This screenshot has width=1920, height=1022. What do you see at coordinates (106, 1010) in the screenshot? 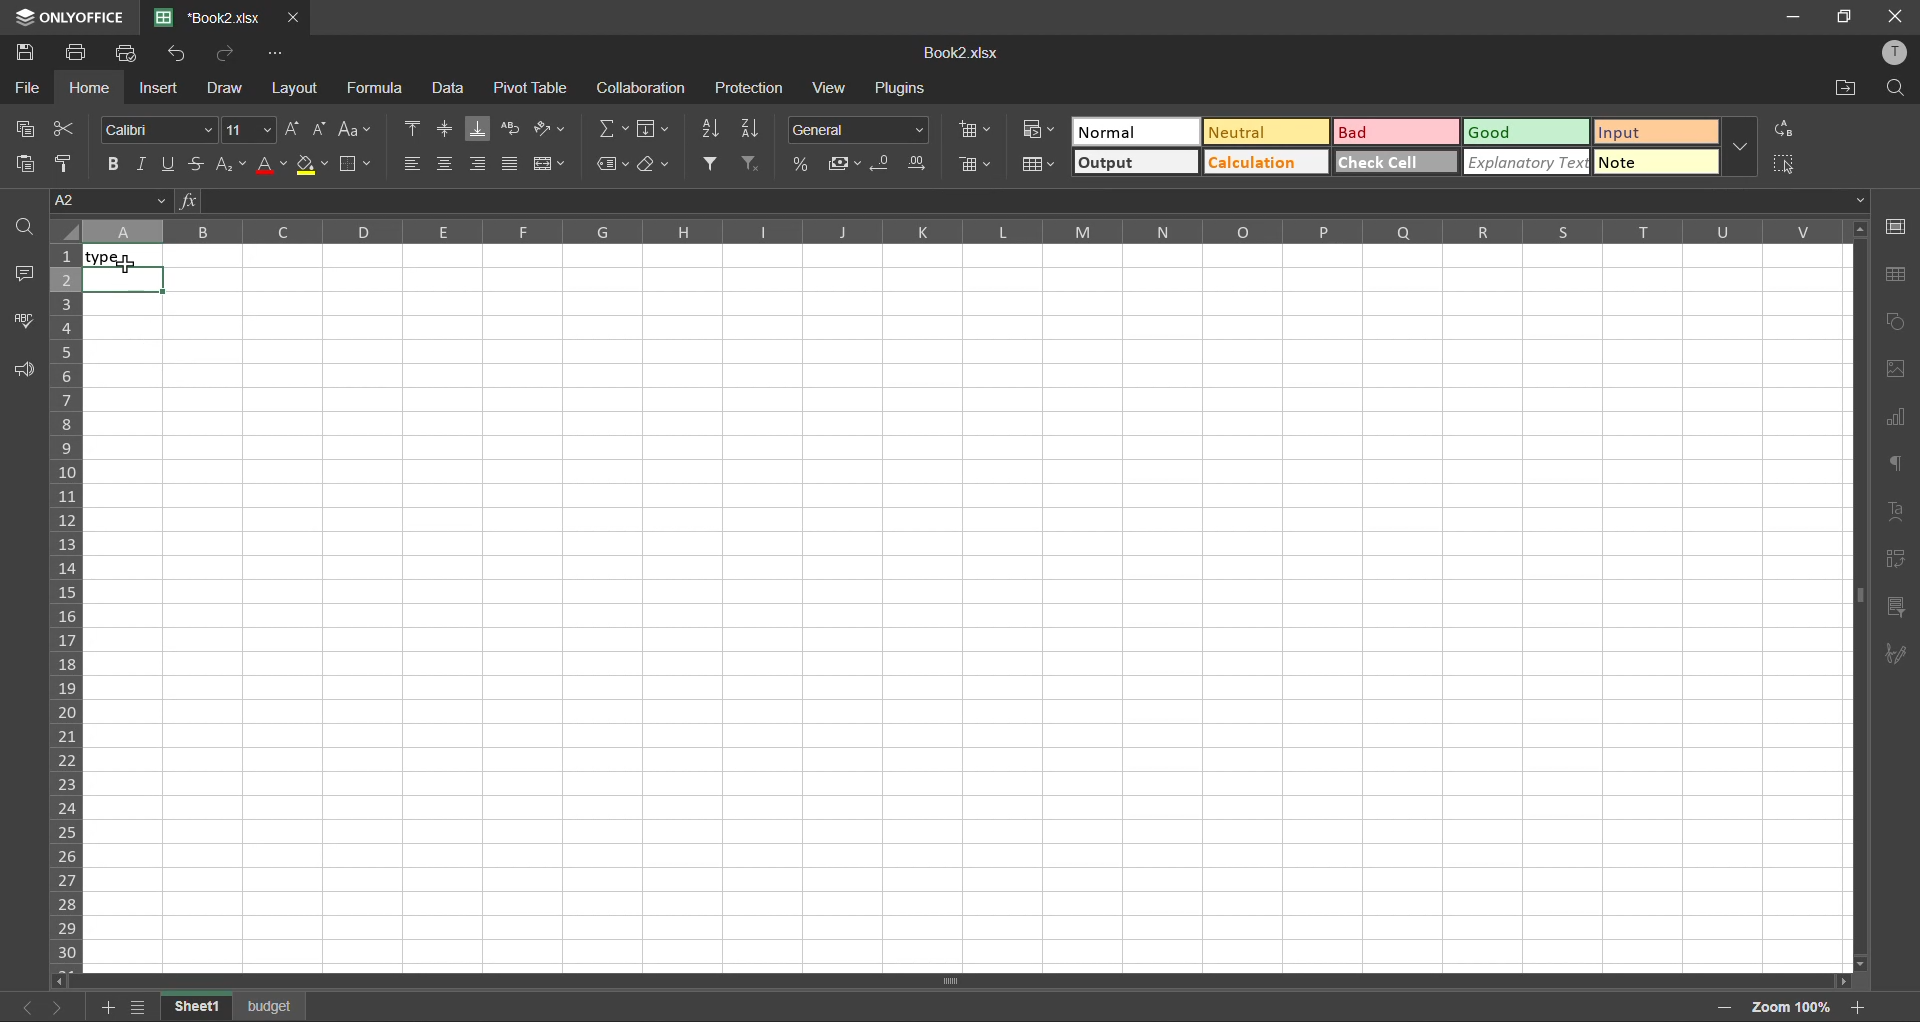
I see `add sheet` at bounding box center [106, 1010].